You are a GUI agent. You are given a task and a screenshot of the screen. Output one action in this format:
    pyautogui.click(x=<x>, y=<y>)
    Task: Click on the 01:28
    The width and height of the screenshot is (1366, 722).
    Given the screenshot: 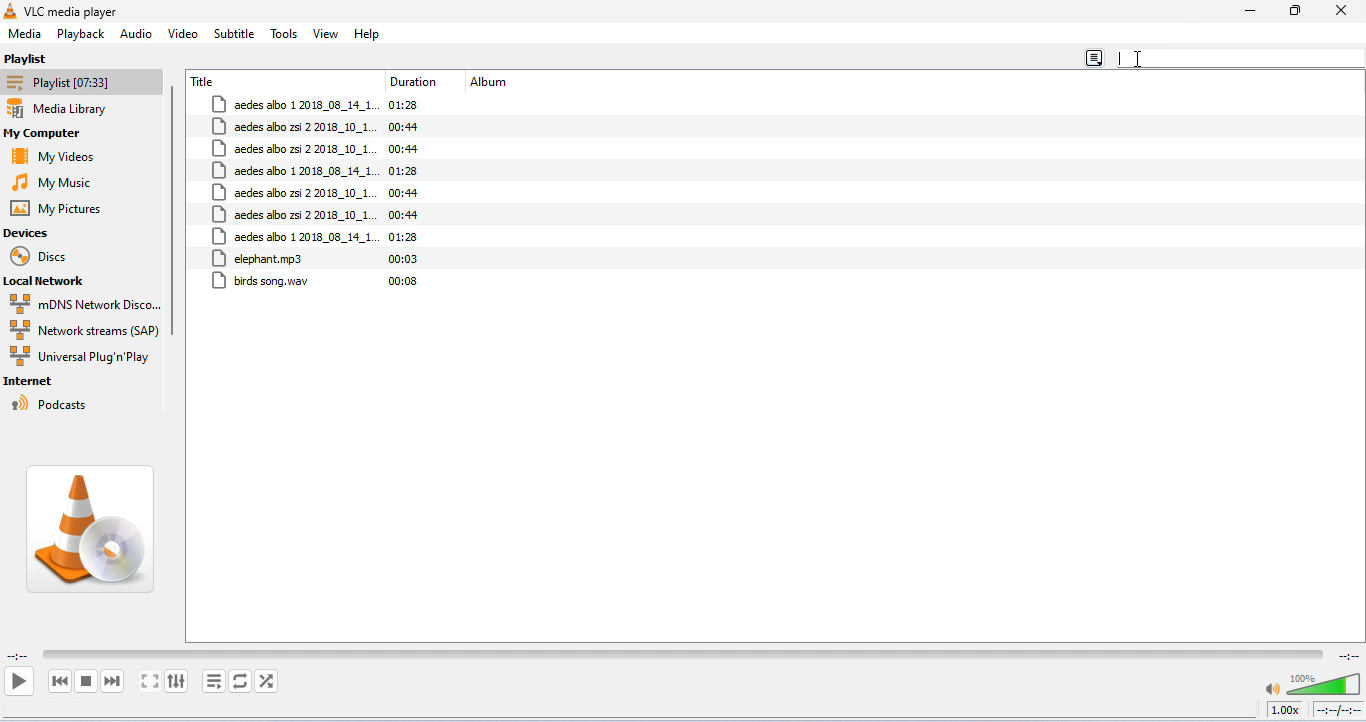 What is the action you would take?
    pyautogui.click(x=410, y=105)
    